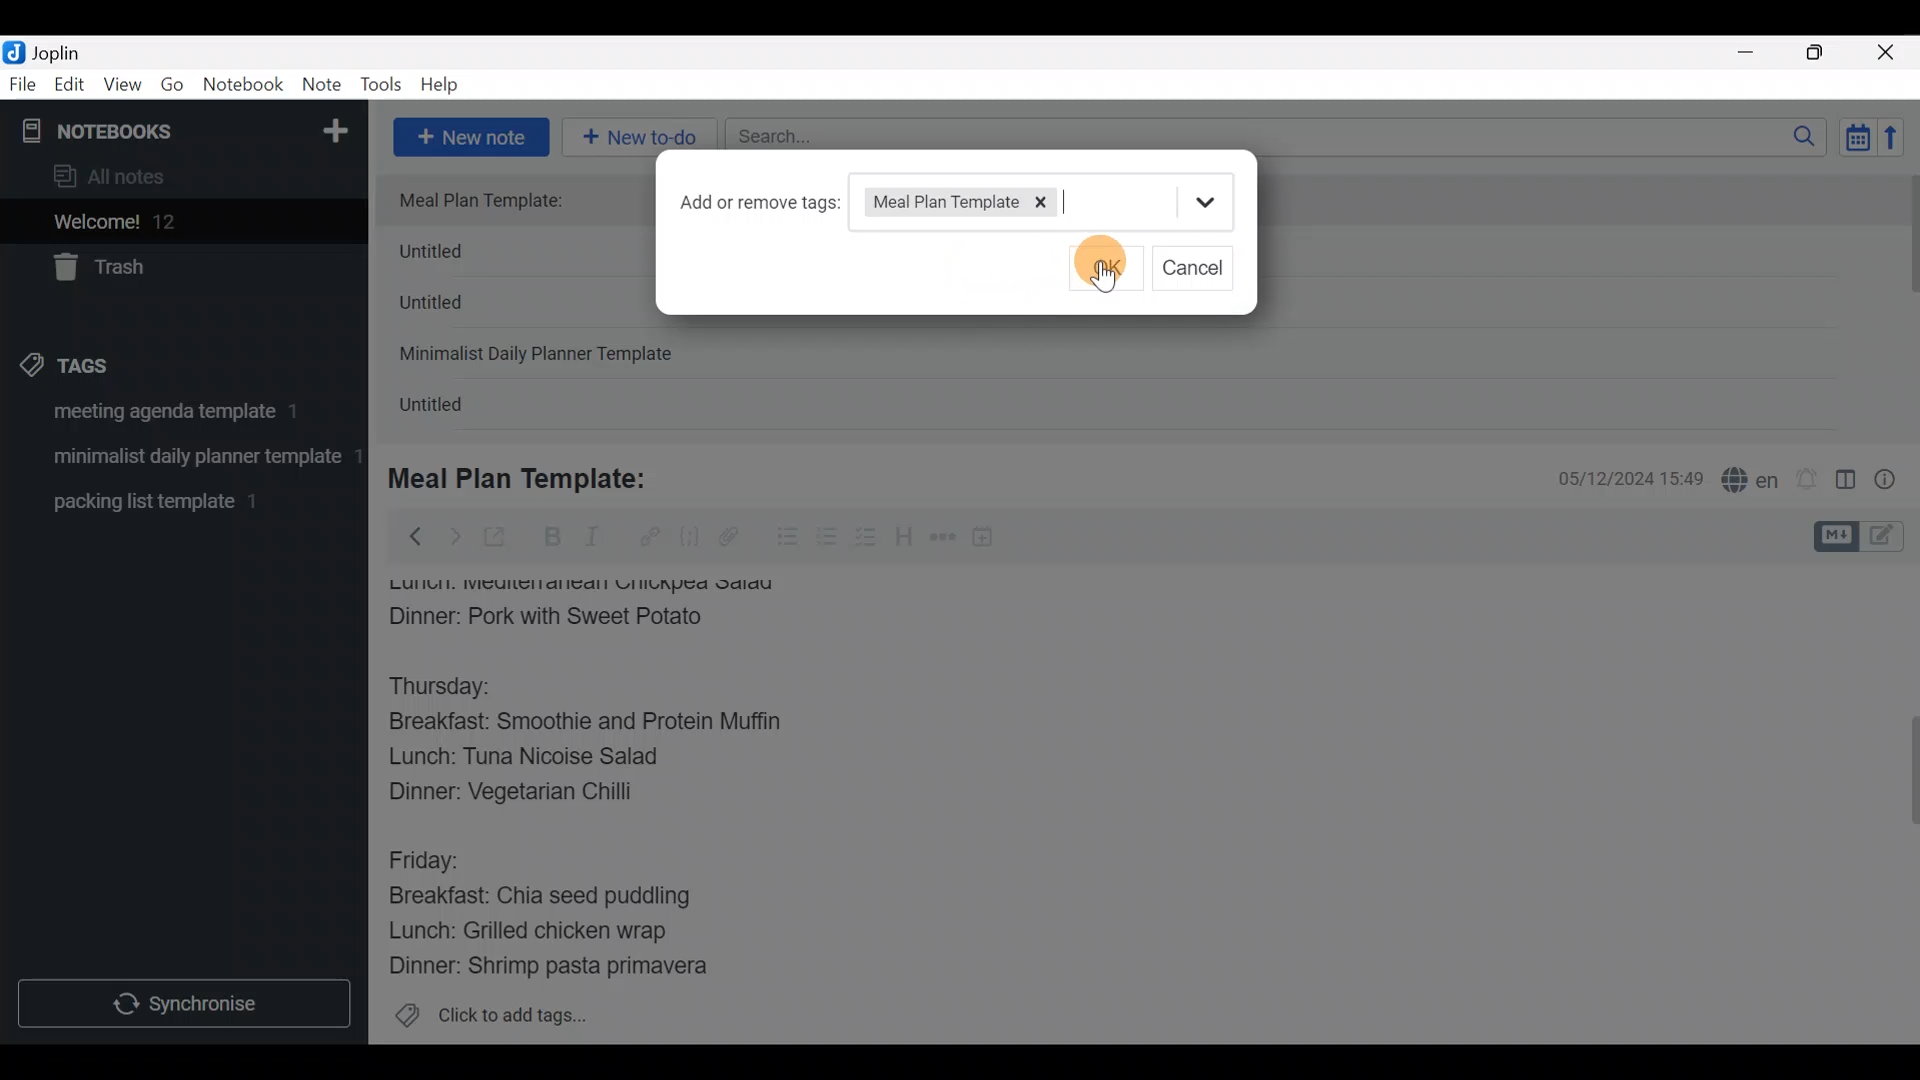 The height and width of the screenshot is (1080, 1920). Describe the element at coordinates (1899, 804) in the screenshot. I see `Scroll bar` at that location.